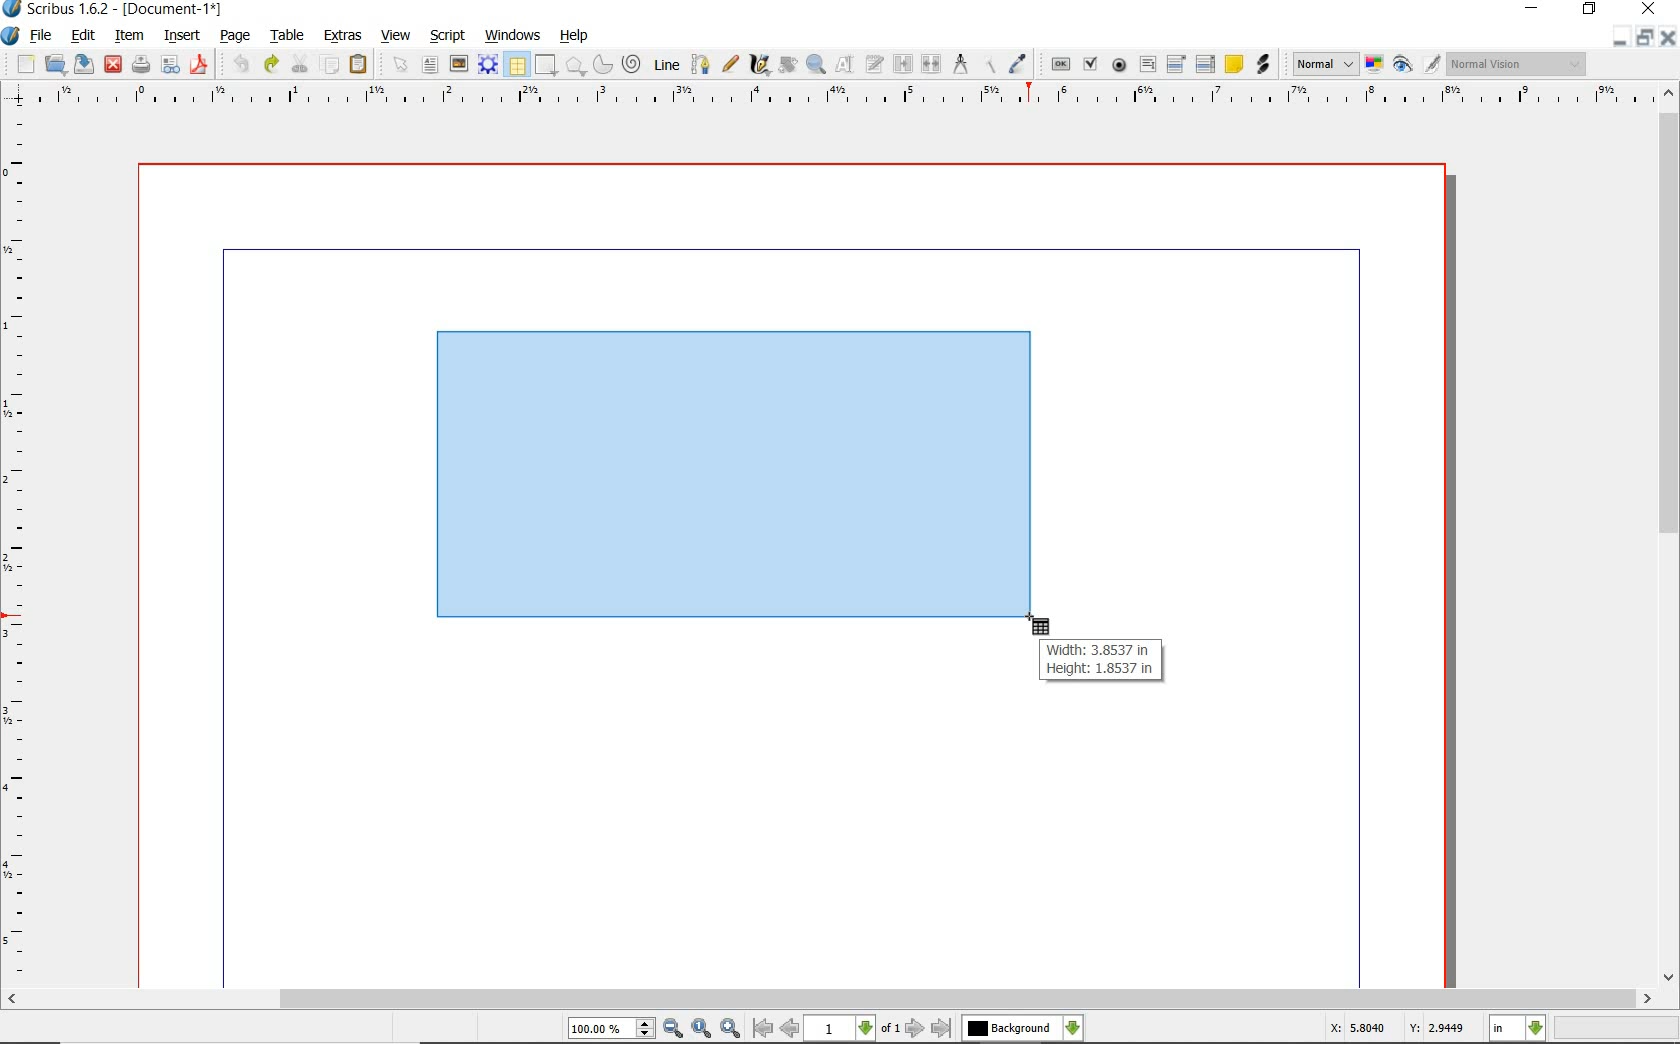 Image resolution: width=1680 pixels, height=1044 pixels. Describe the element at coordinates (1518, 1028) in the screenshot. I see `select measurement` at that location.